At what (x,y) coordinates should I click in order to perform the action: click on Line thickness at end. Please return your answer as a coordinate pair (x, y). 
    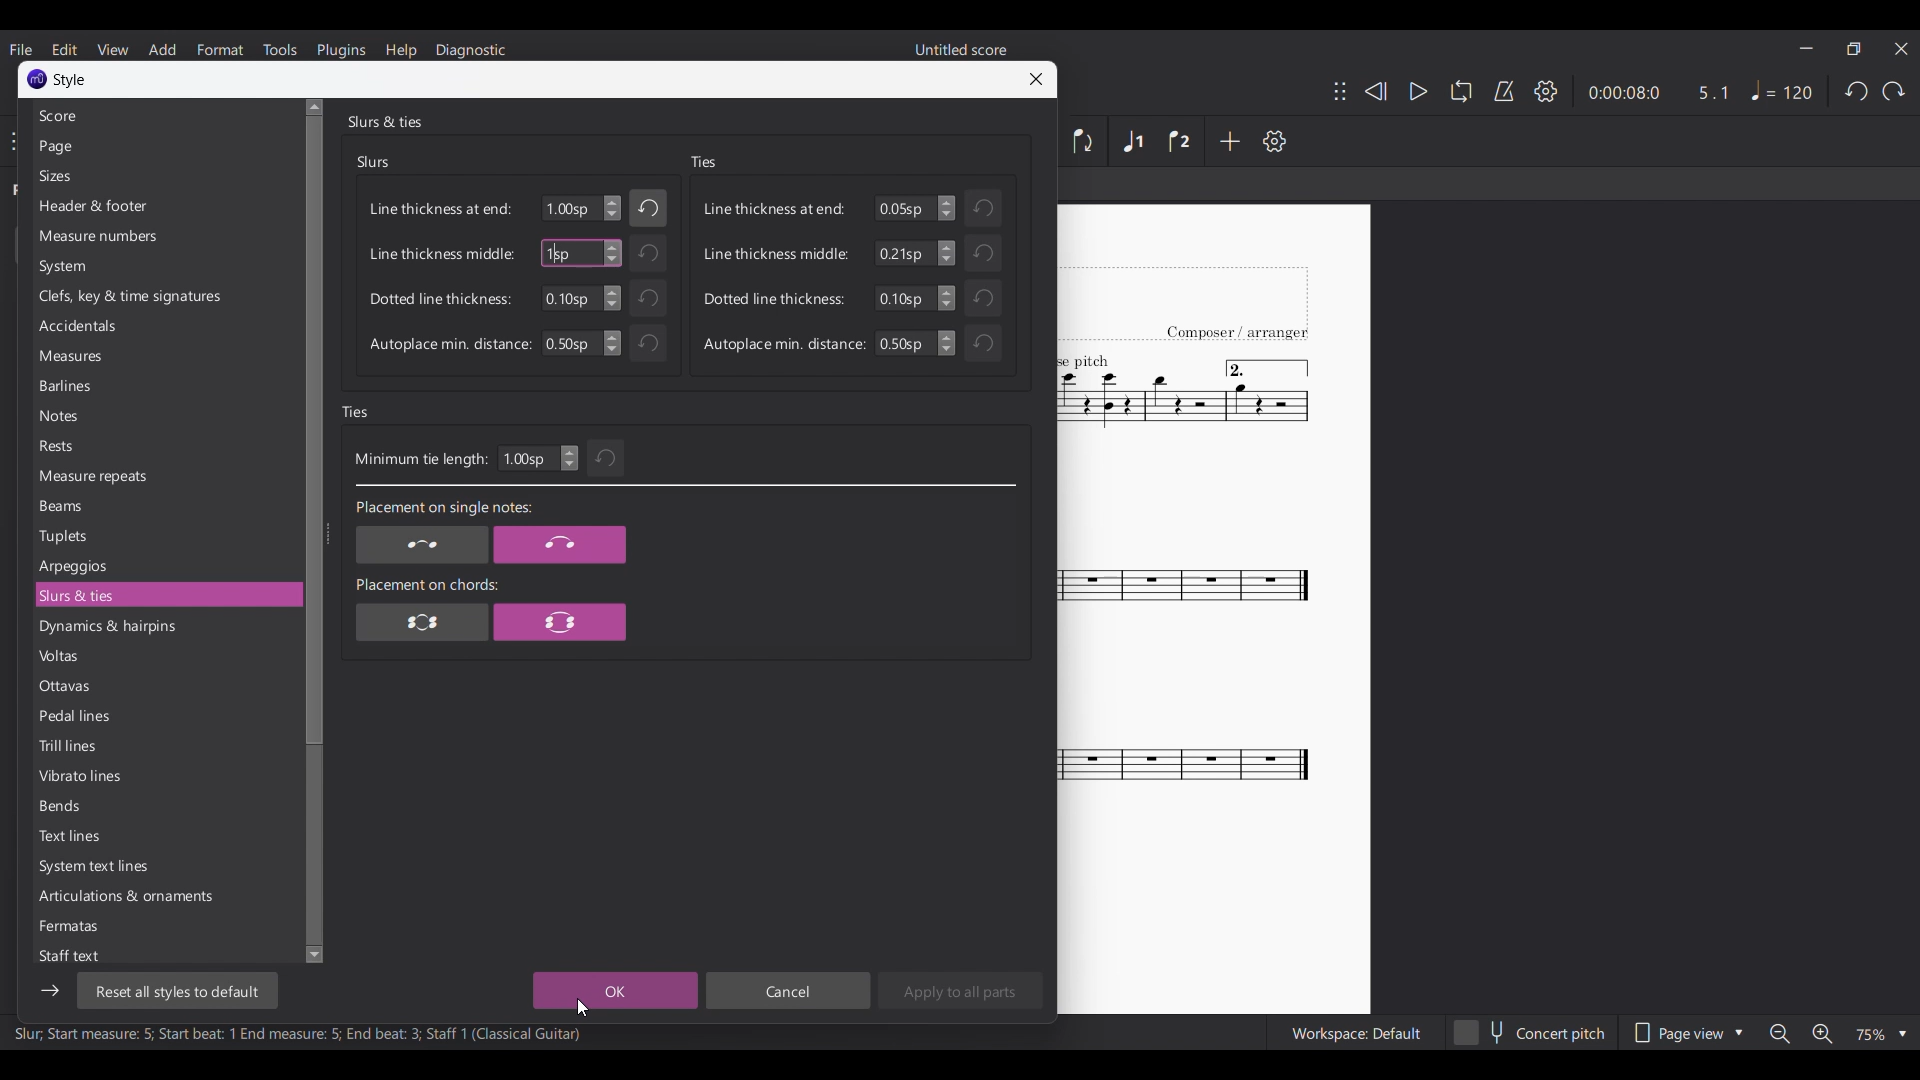
    Looking at the image, I should click on (775, 208).